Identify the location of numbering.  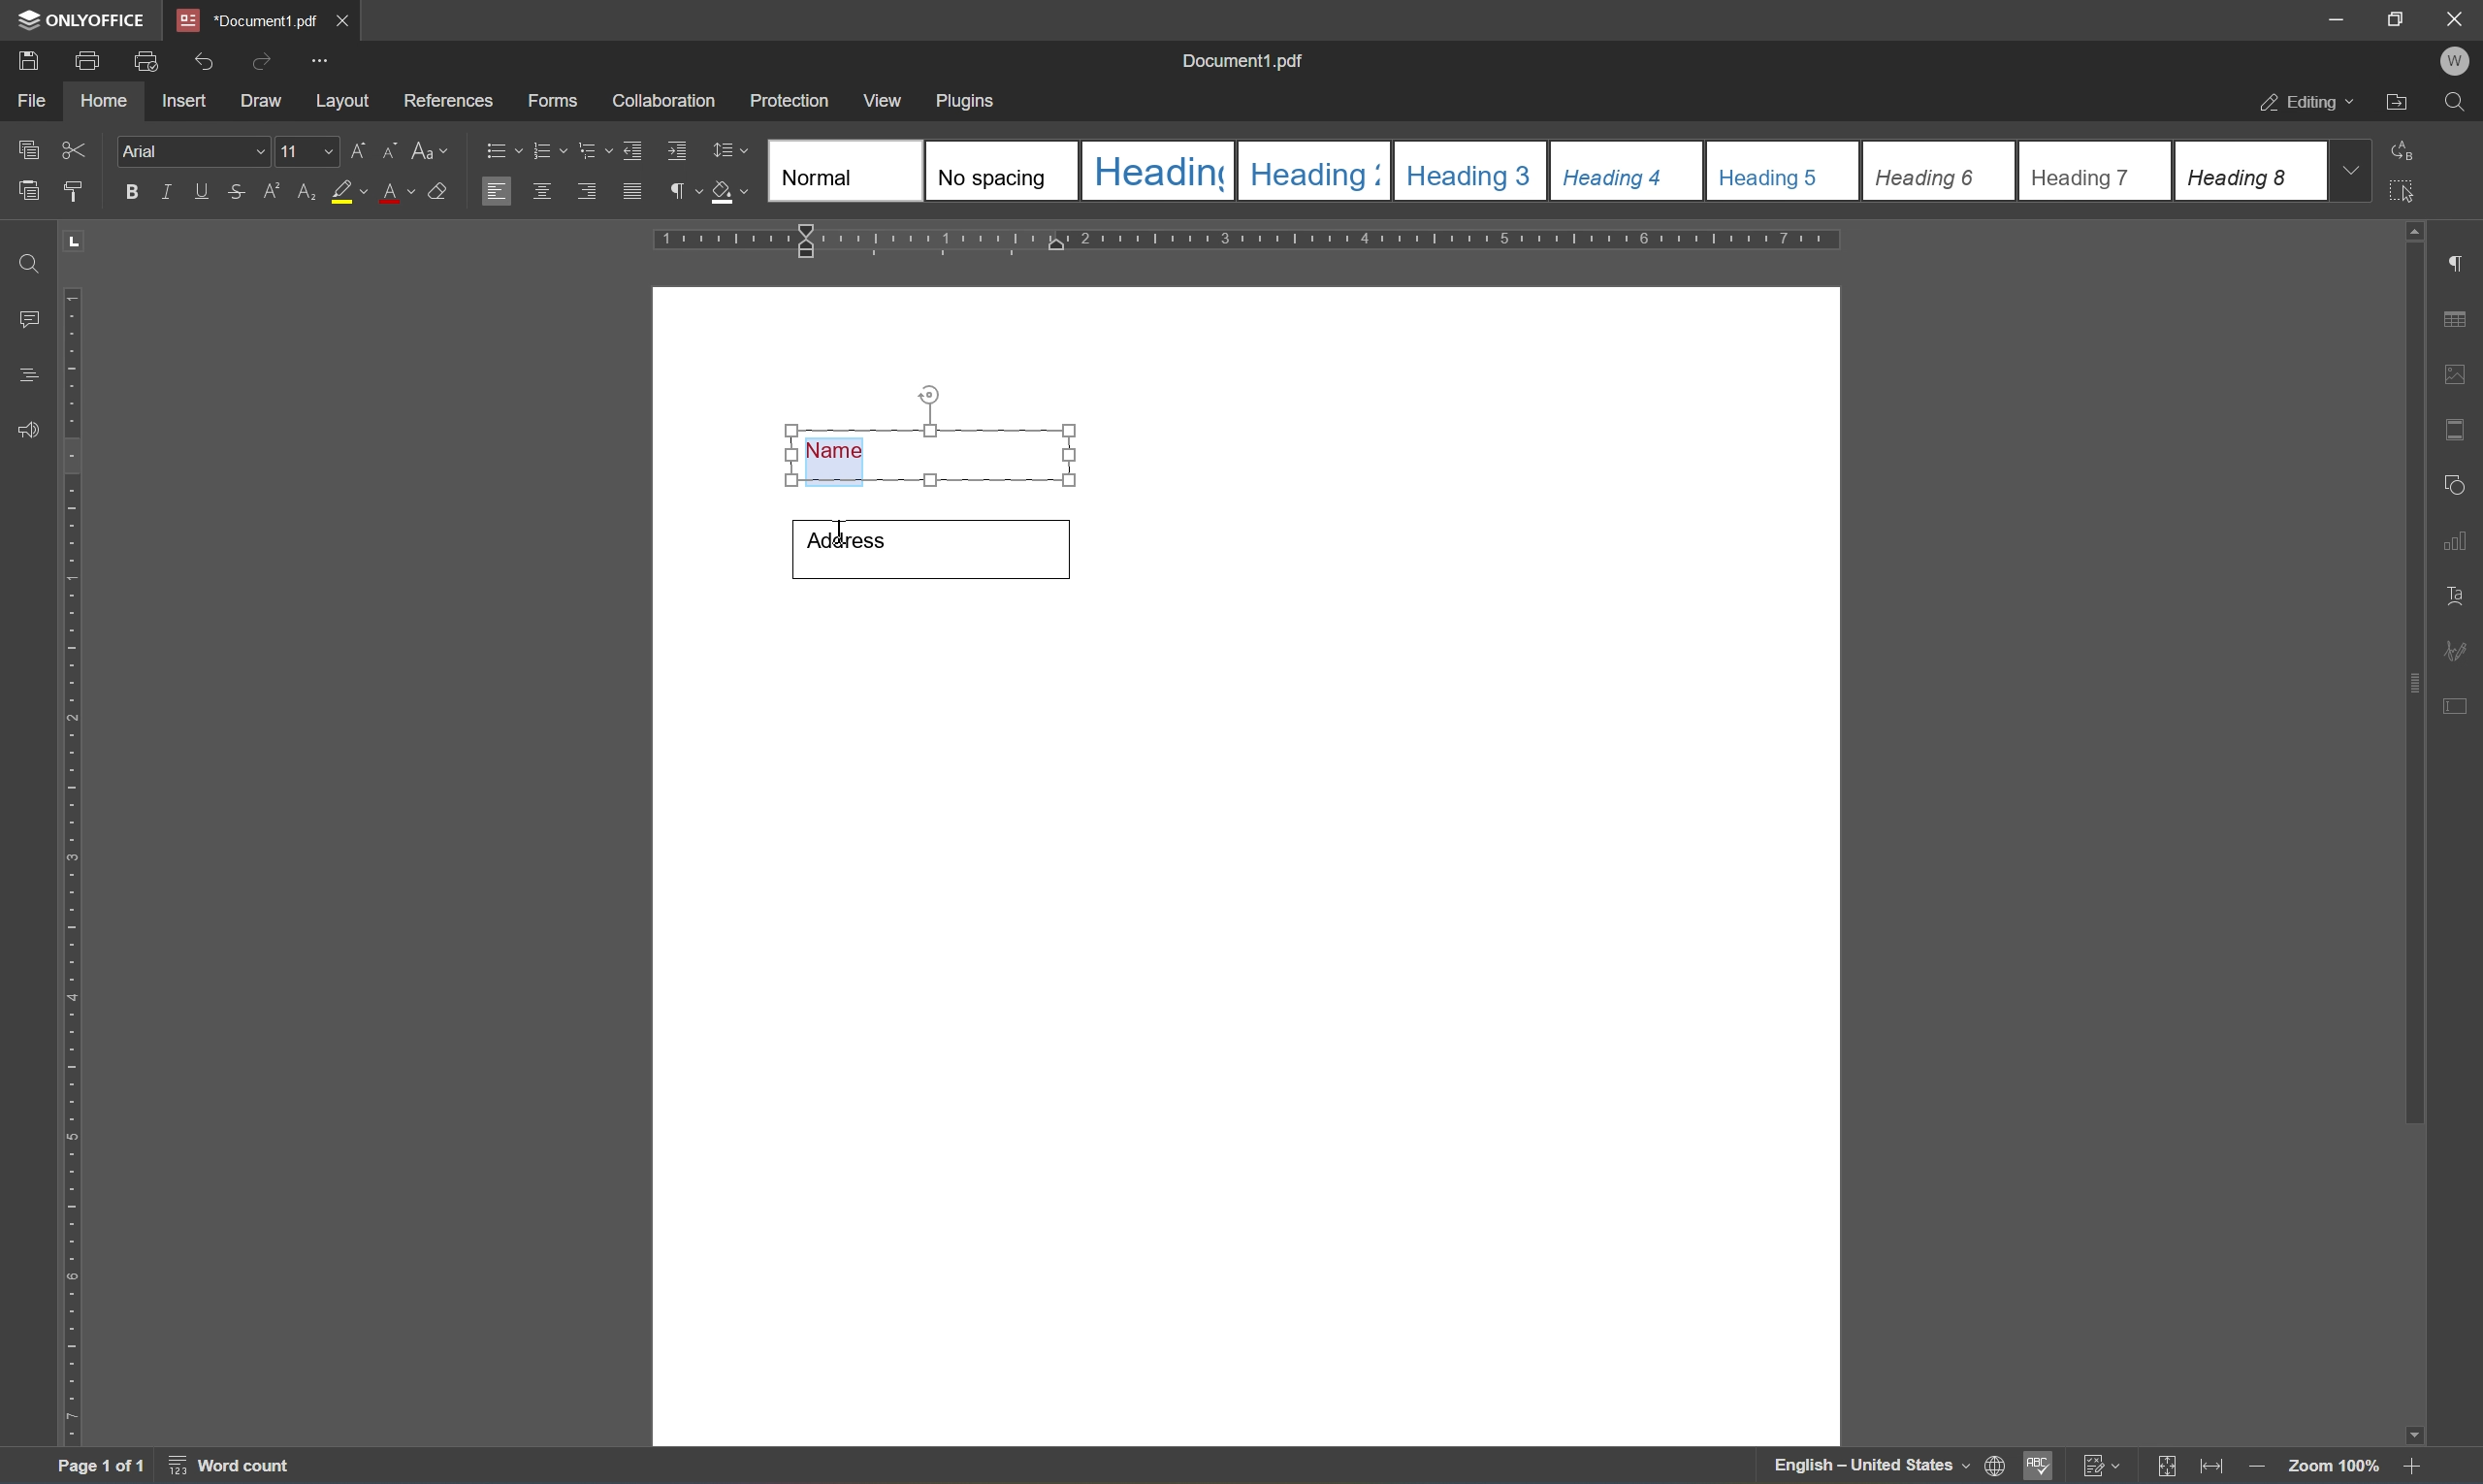
(550, 151).